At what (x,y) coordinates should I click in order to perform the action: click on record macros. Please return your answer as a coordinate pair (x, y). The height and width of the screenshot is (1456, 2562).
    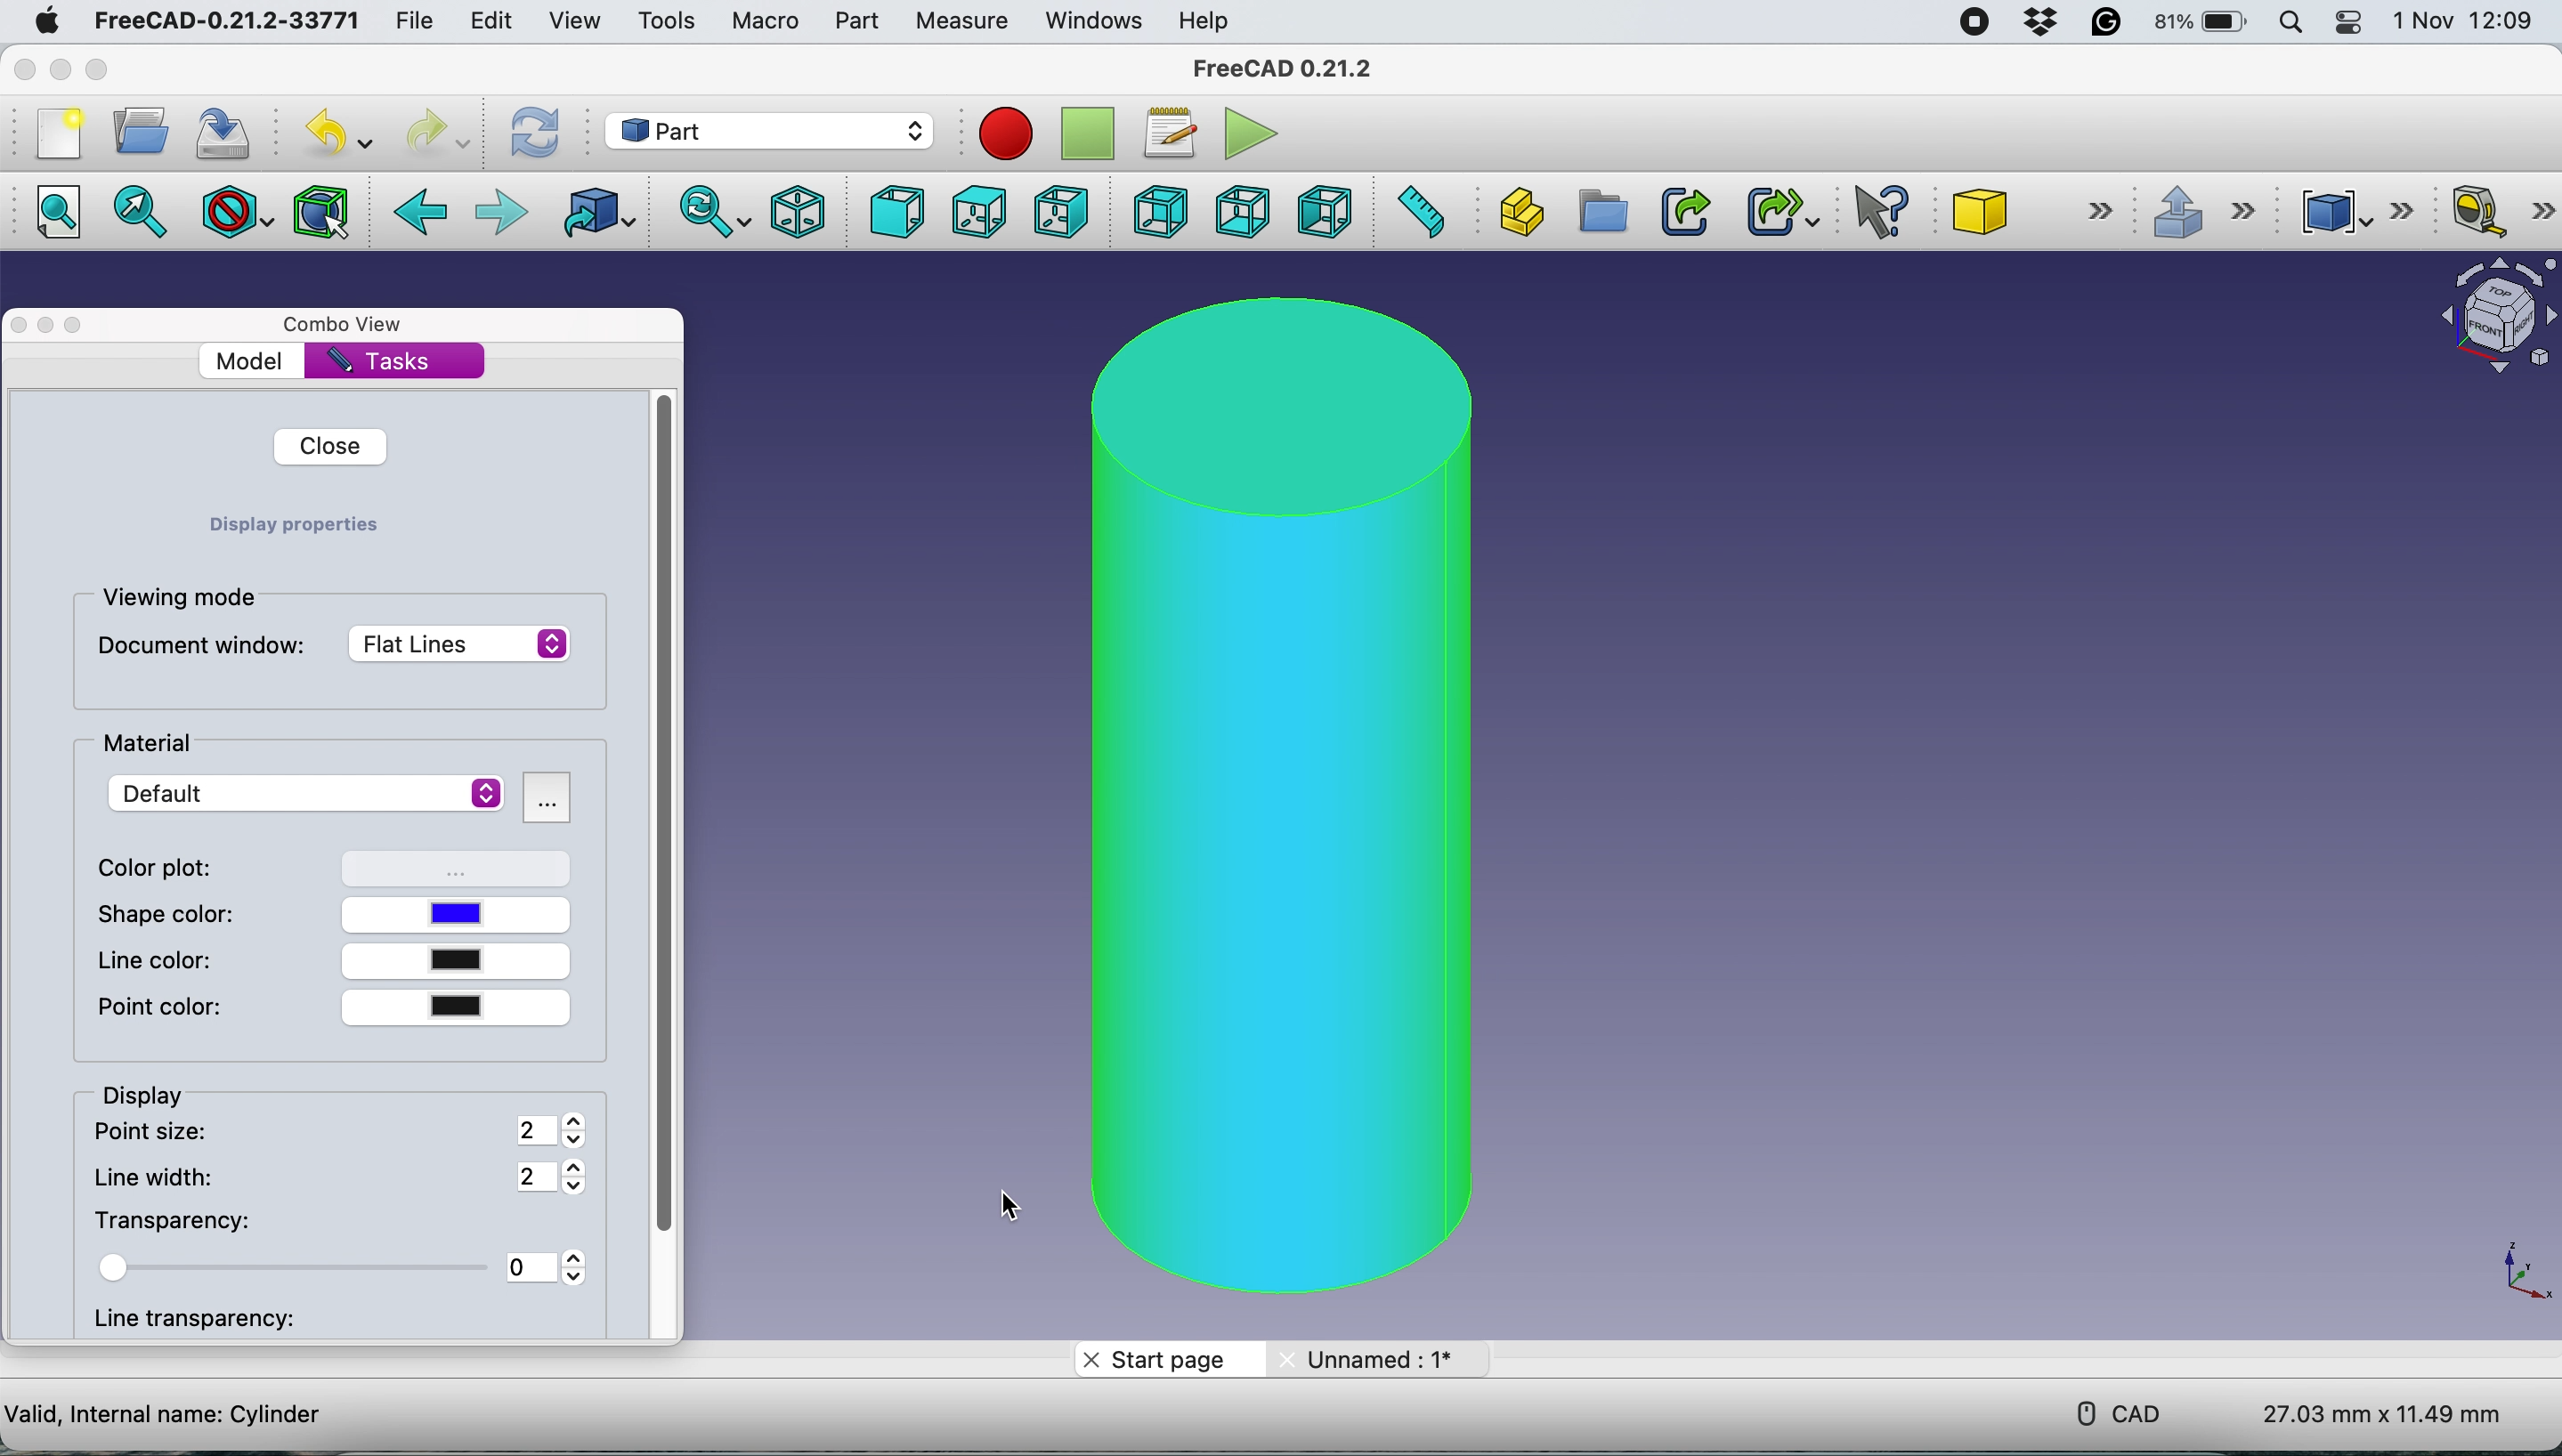
    Looking at the image, I should click on (1003, 133).